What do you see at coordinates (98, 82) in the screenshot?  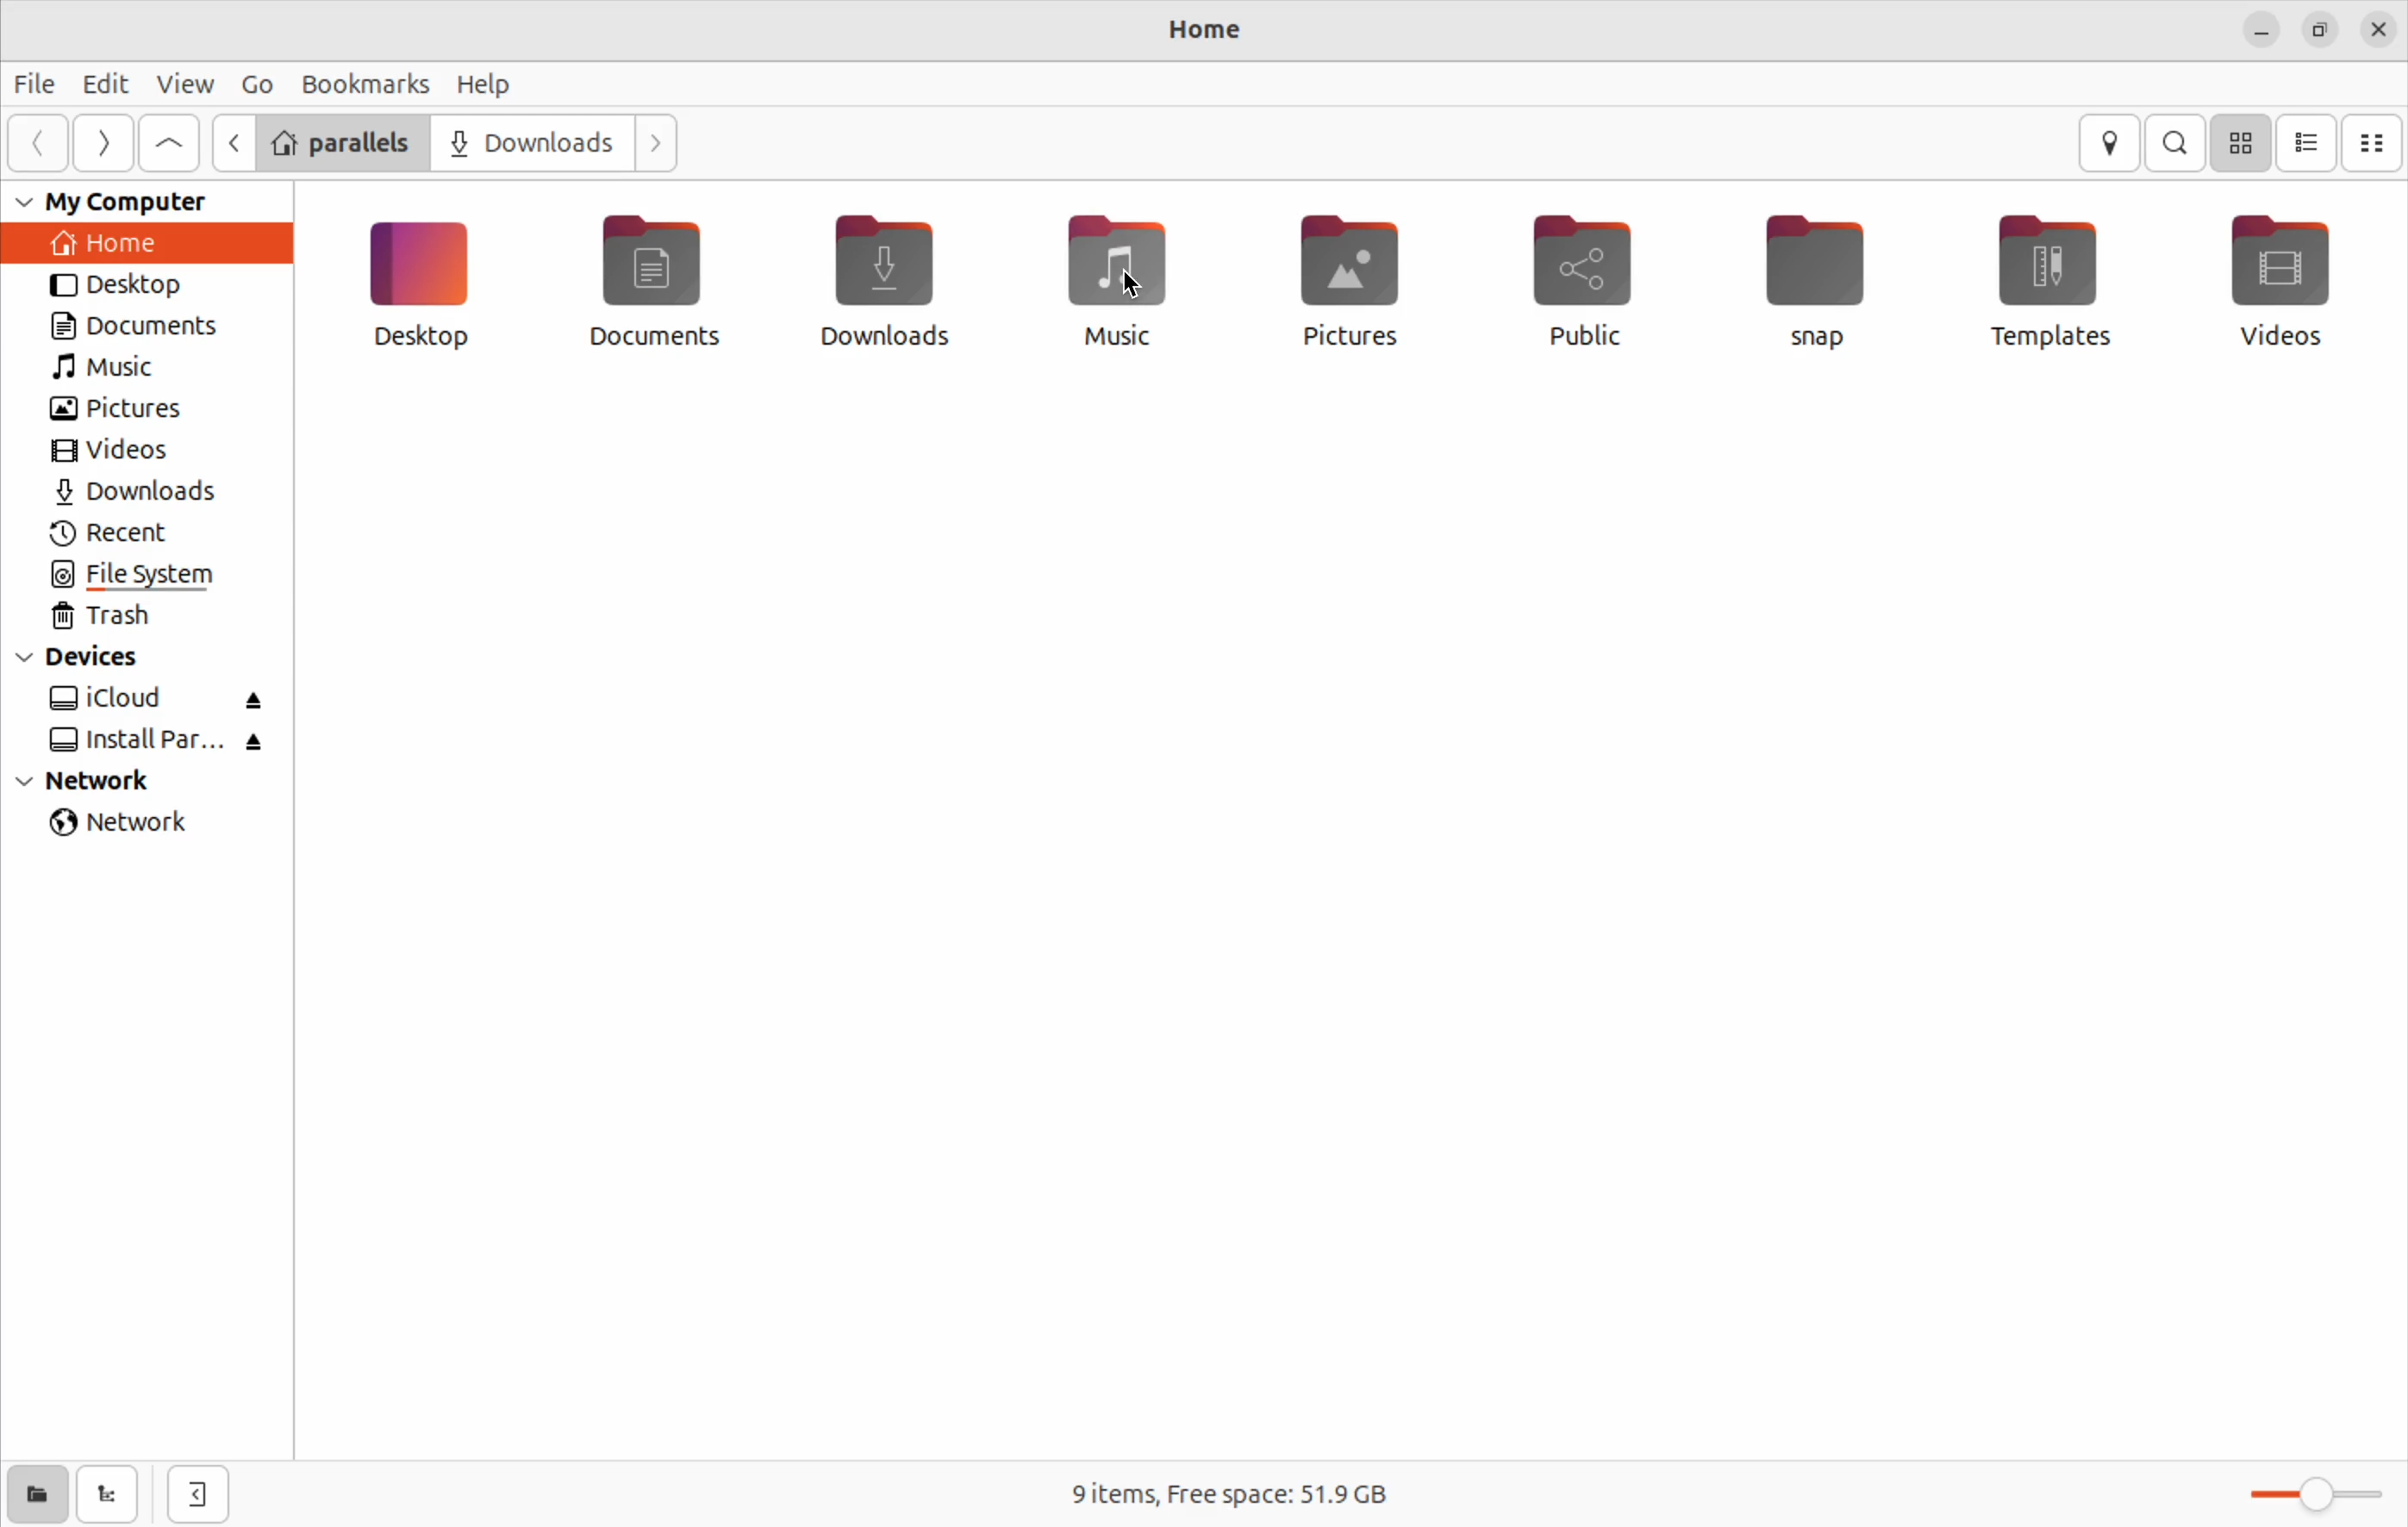 I see `Edit` at bounding box center [98, 82].